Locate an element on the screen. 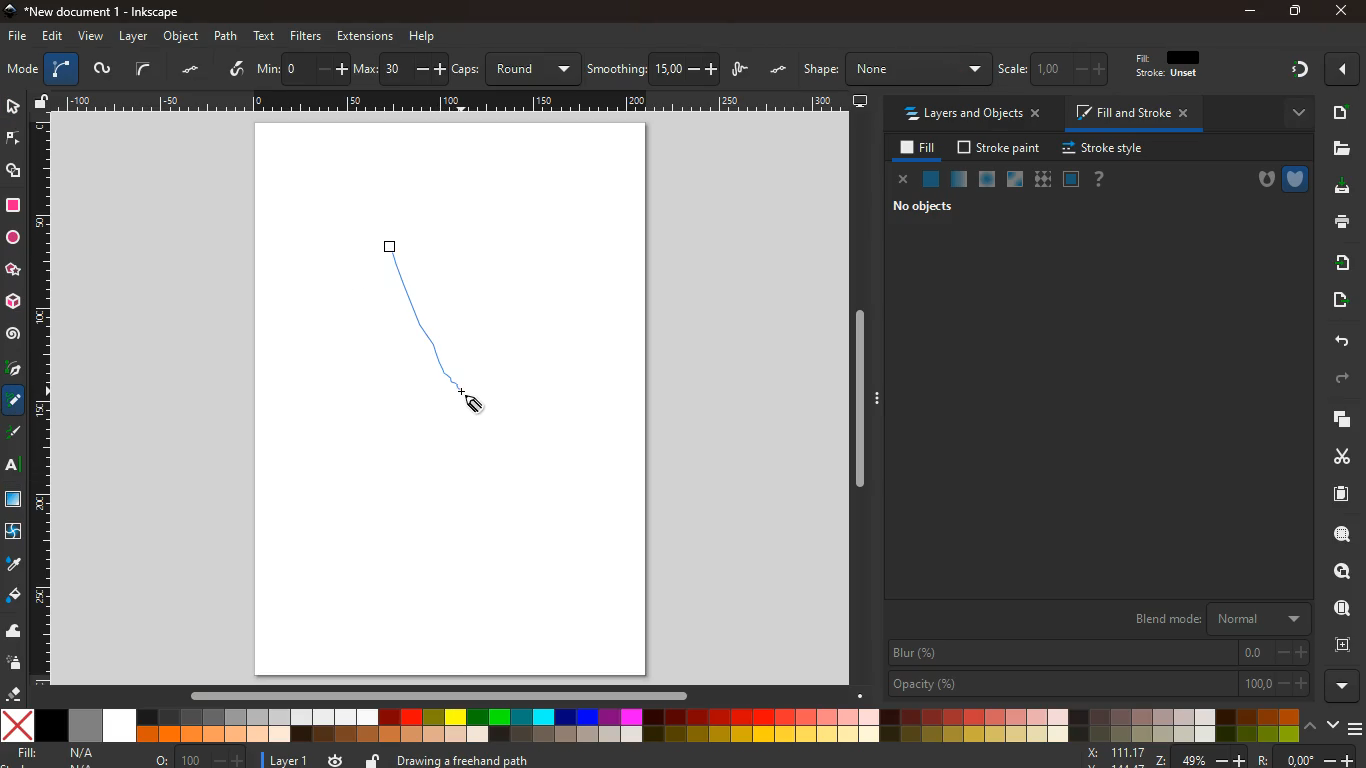 Image resolution: width=1366 pixels, height=768 pixels. look is located at coordinates (1341, 610).